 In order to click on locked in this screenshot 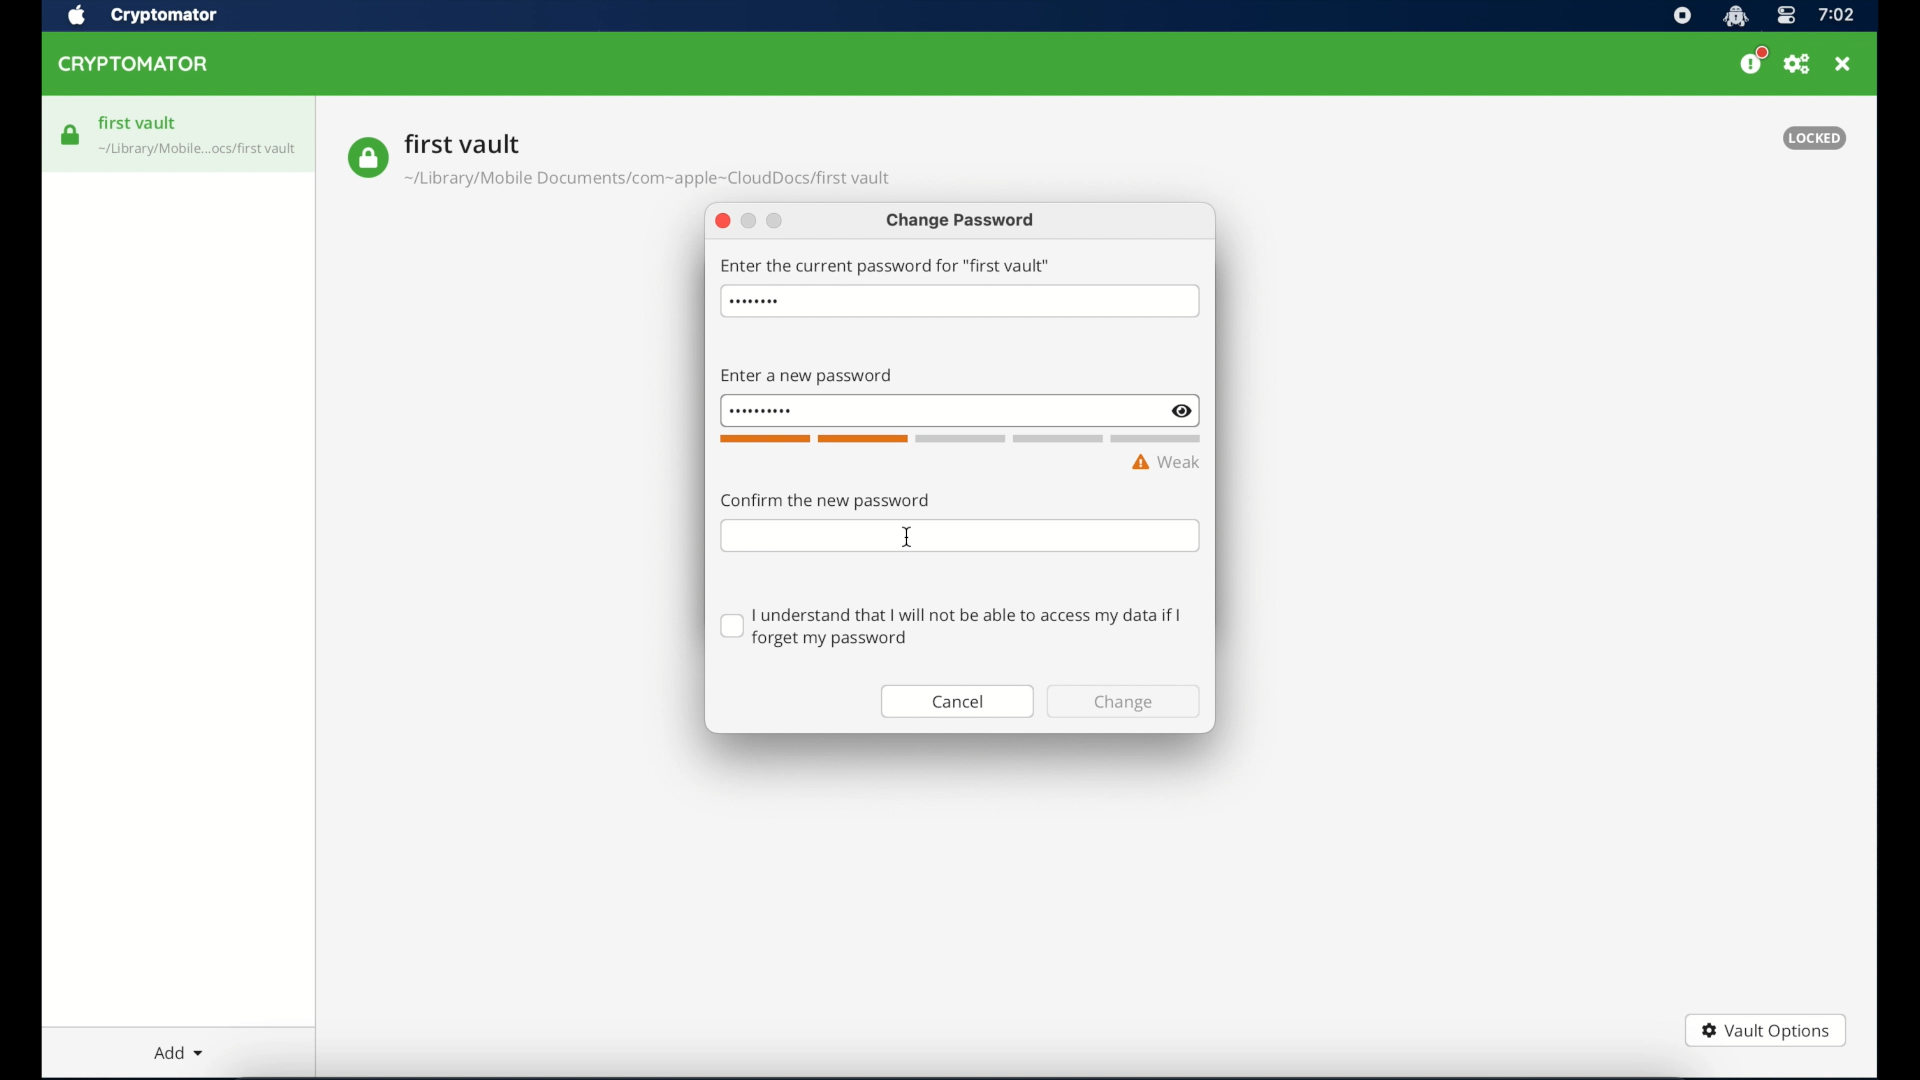, I will do `click(1814, 138)`.